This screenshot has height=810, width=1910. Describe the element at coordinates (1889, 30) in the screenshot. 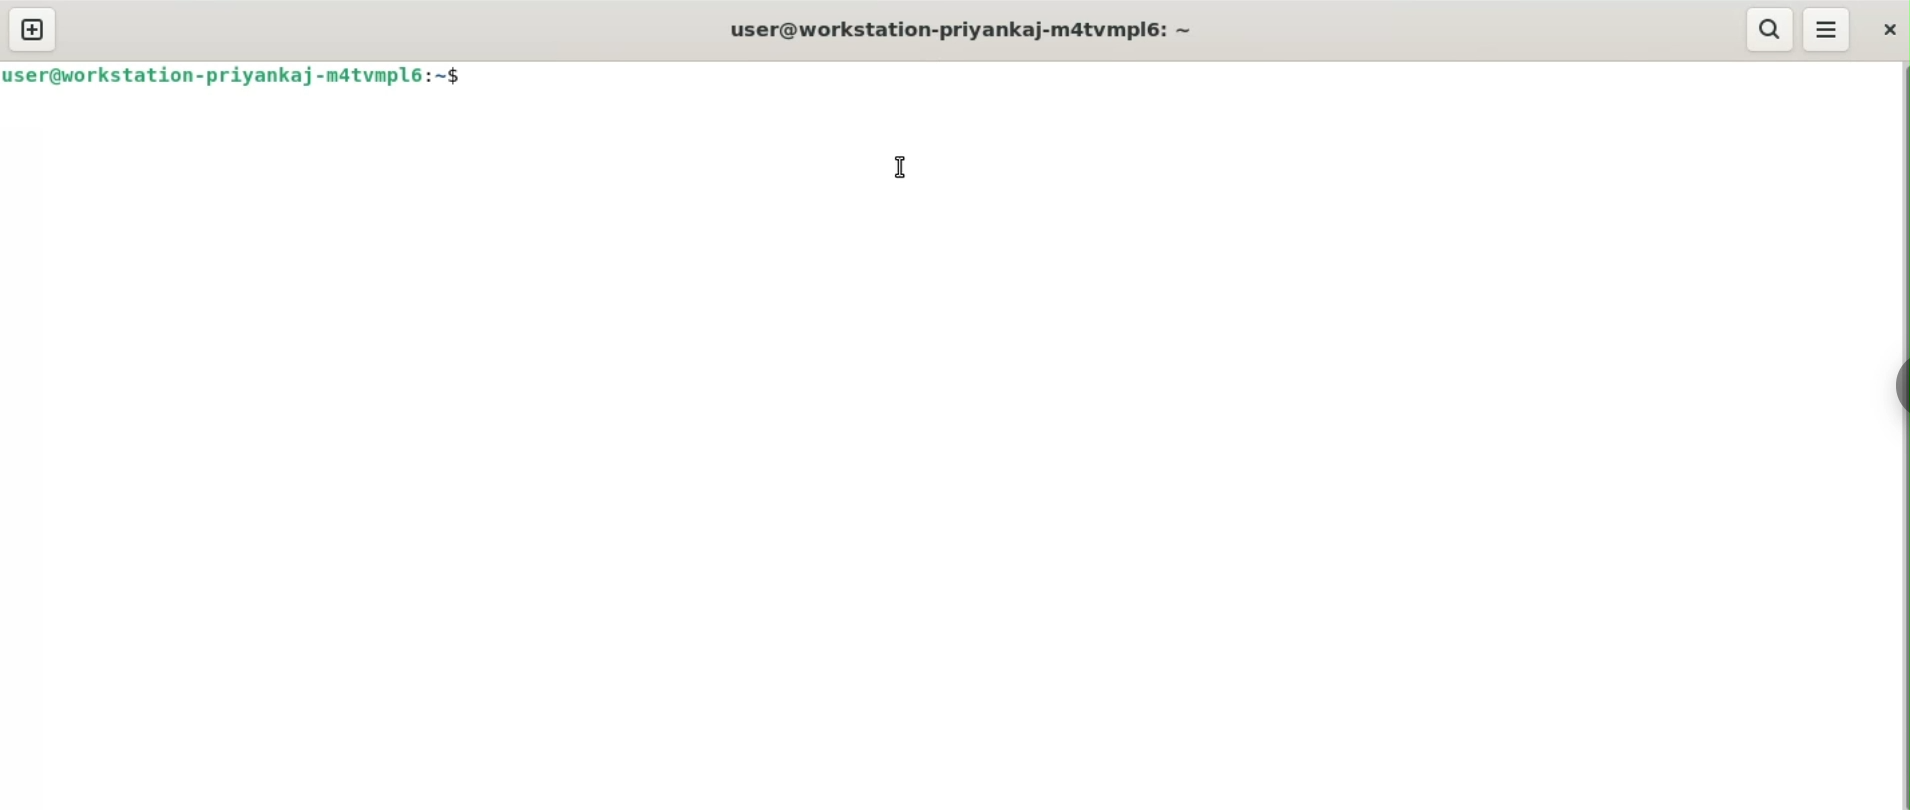

I see `close` at that location.